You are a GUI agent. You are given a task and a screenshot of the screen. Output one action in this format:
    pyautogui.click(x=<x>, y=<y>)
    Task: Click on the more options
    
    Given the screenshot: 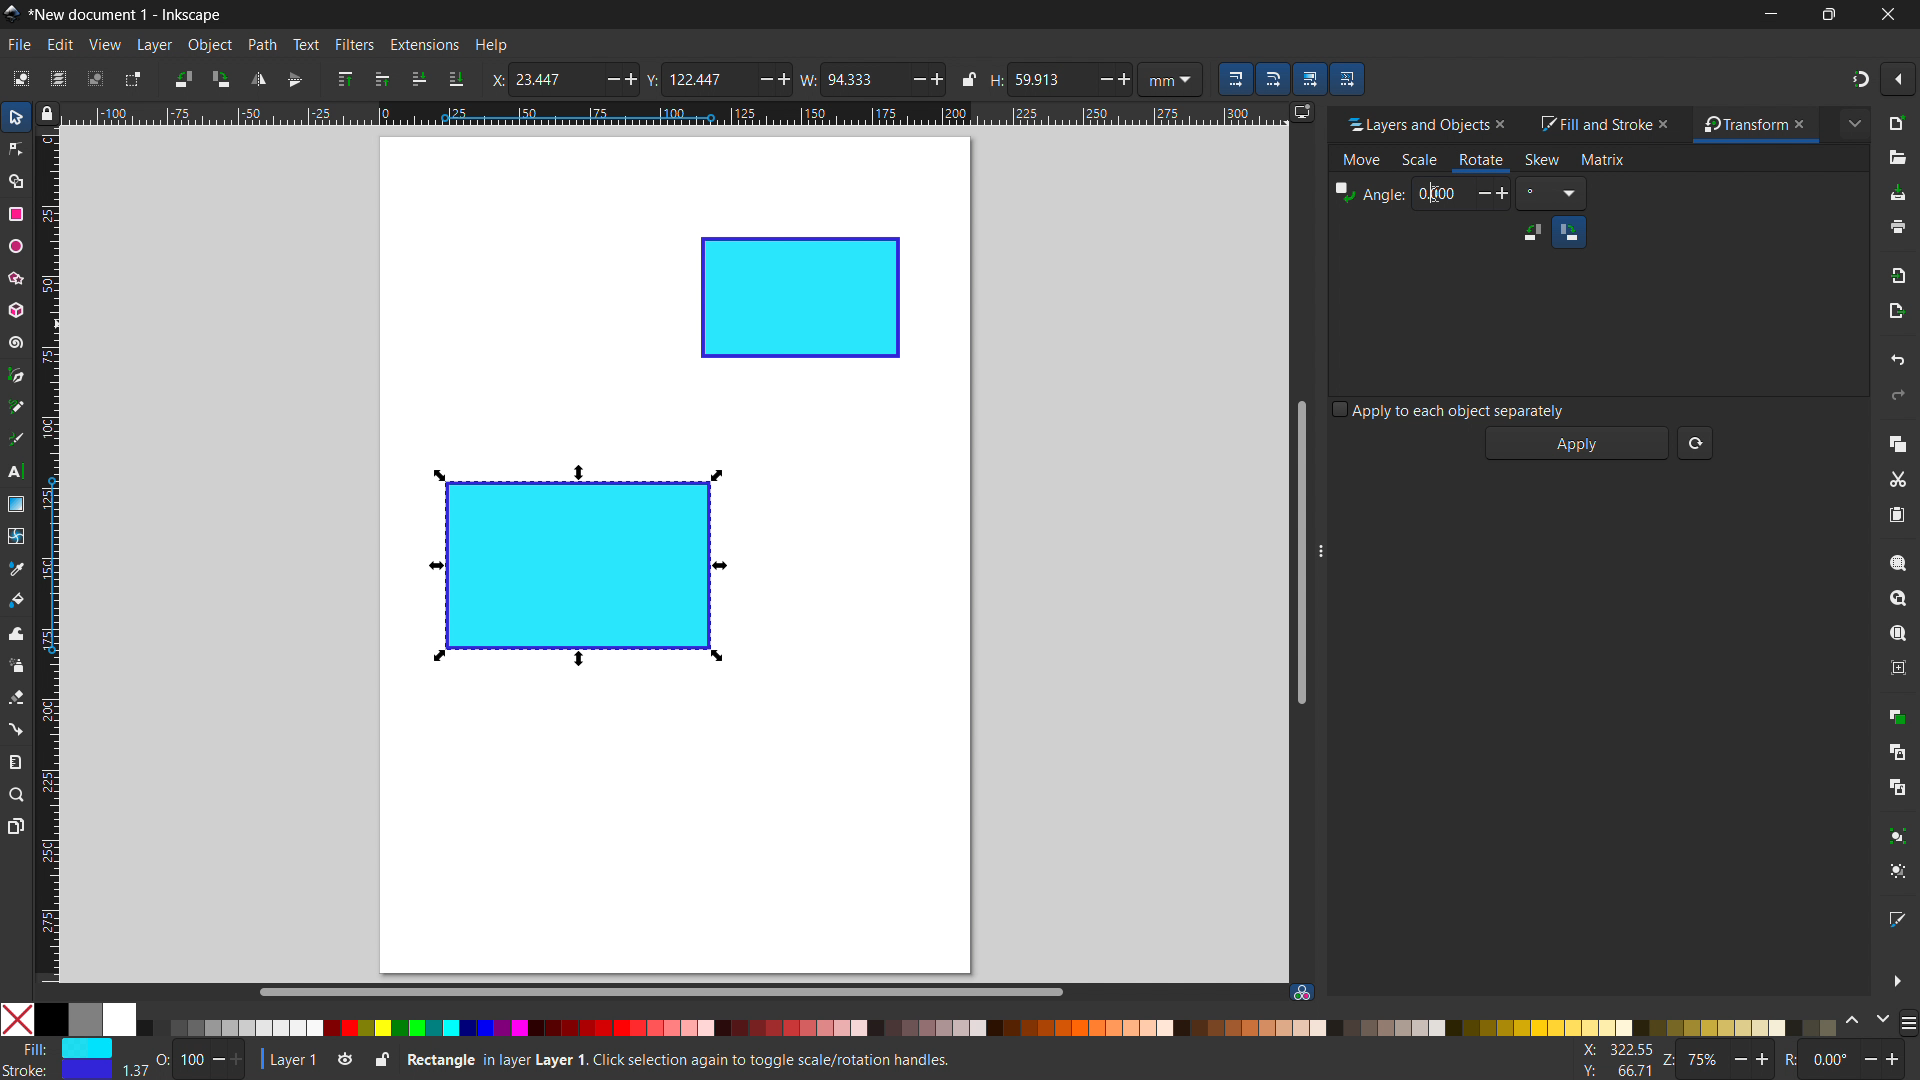 What is the action you would take?
    pyautogui.click(x=1897, y=981)
    